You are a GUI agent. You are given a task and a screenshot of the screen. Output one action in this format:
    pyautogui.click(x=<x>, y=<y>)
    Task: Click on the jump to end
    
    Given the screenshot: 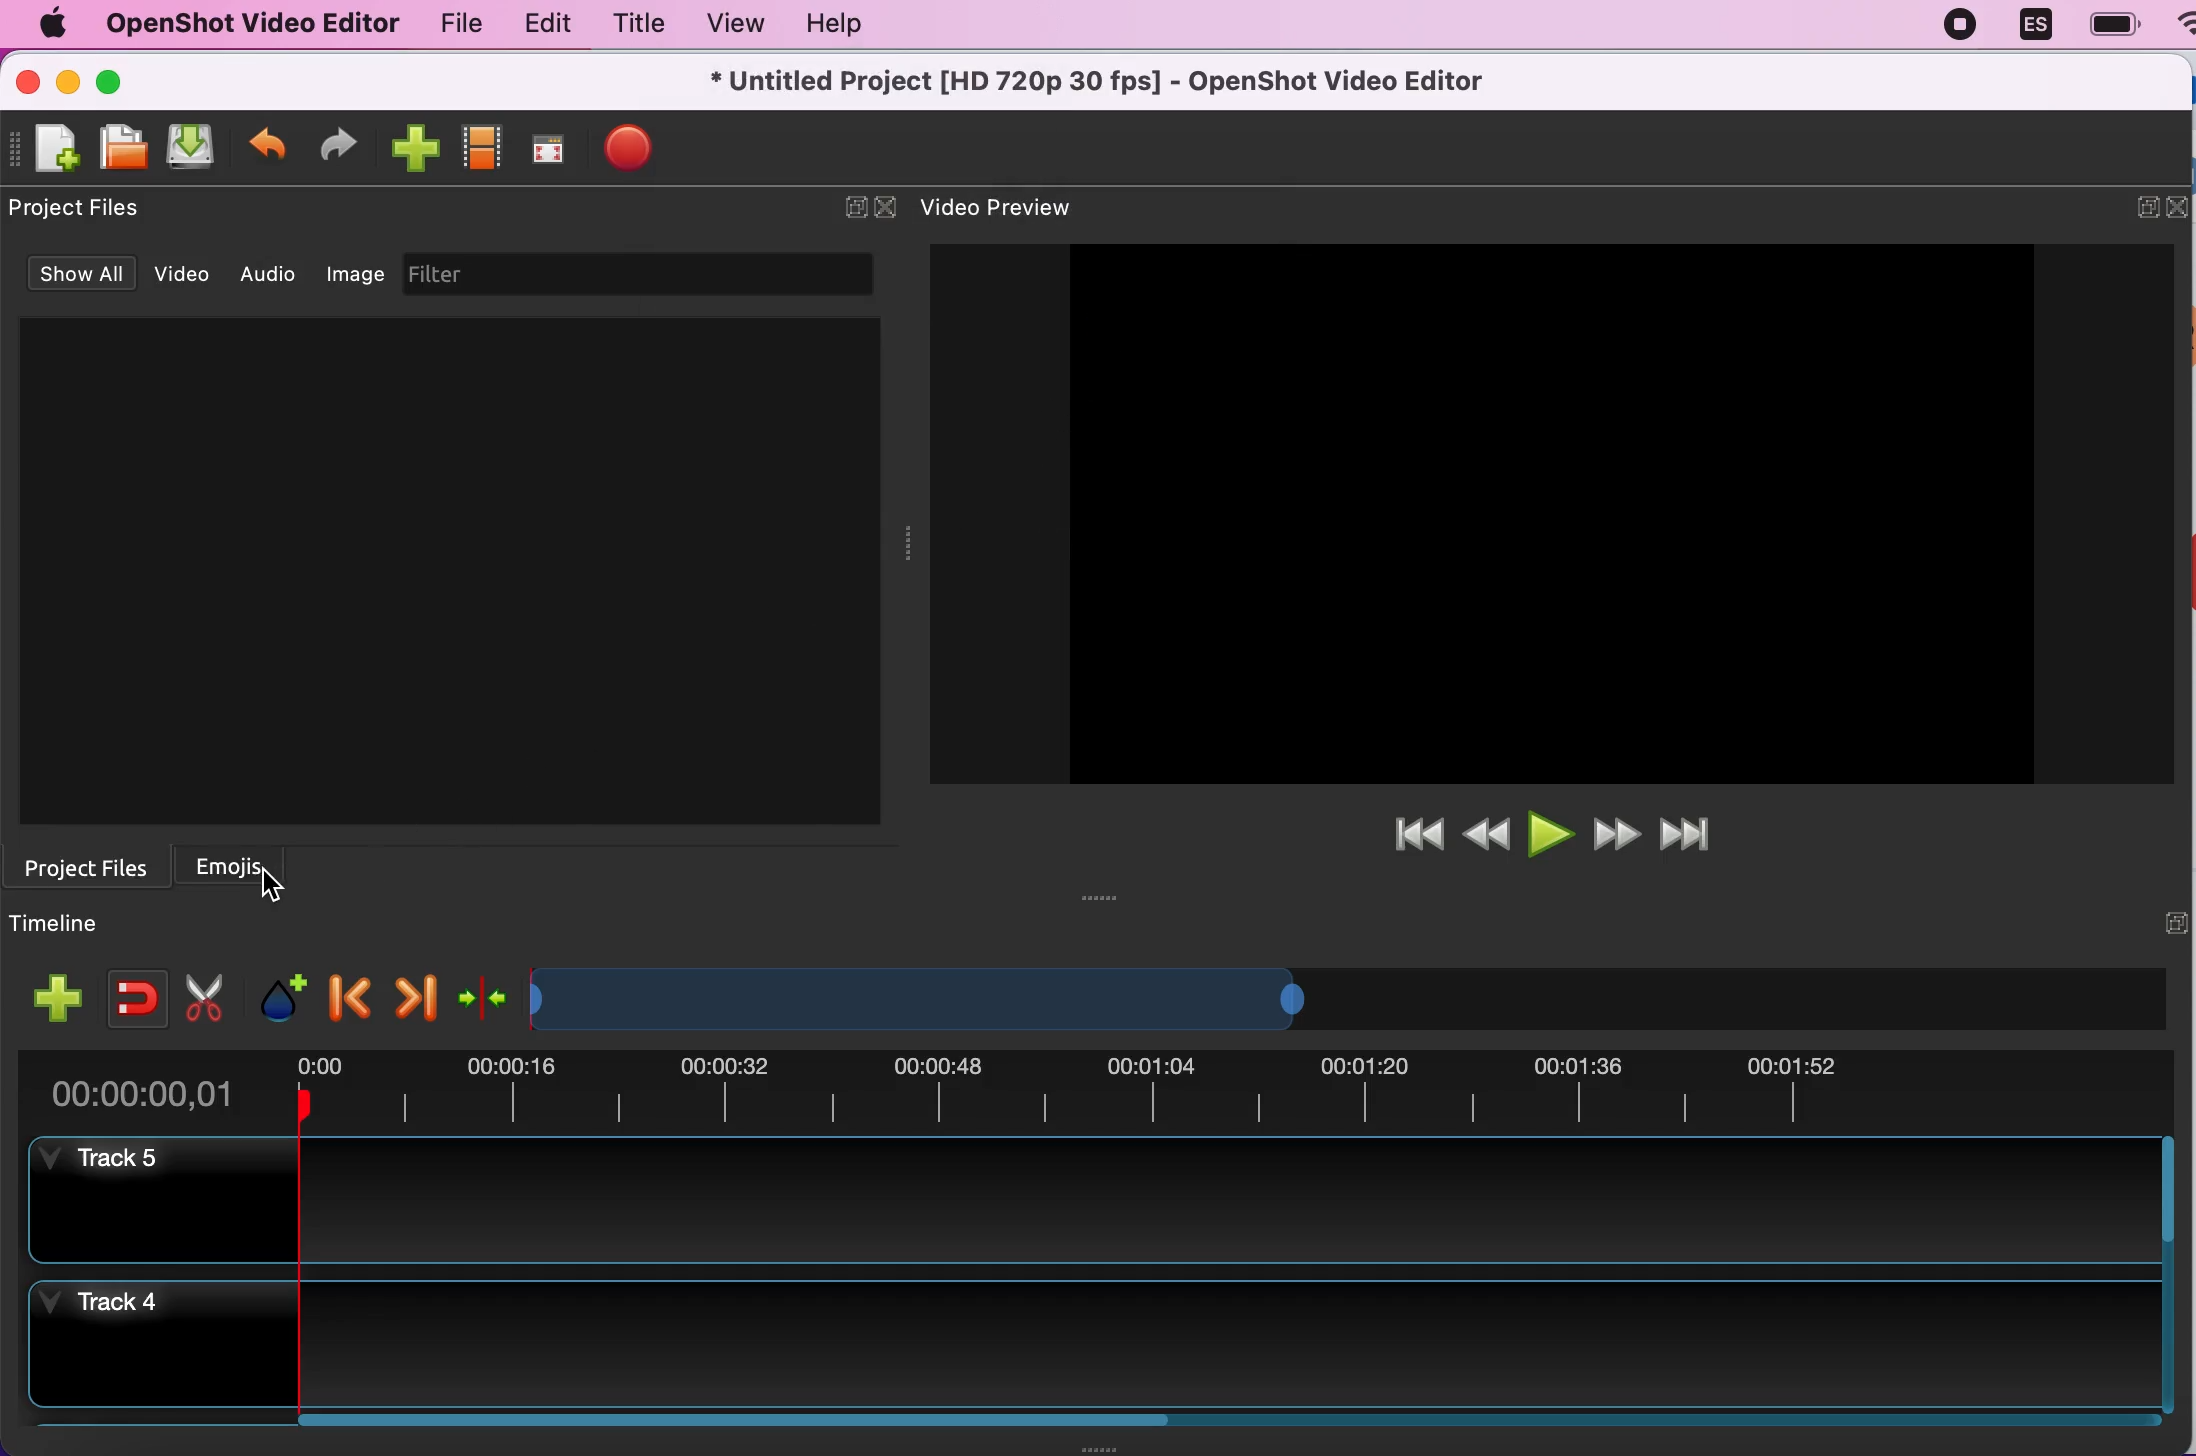 What is the action you would take?
    pyautogui.click(x=1703, y=827)
    